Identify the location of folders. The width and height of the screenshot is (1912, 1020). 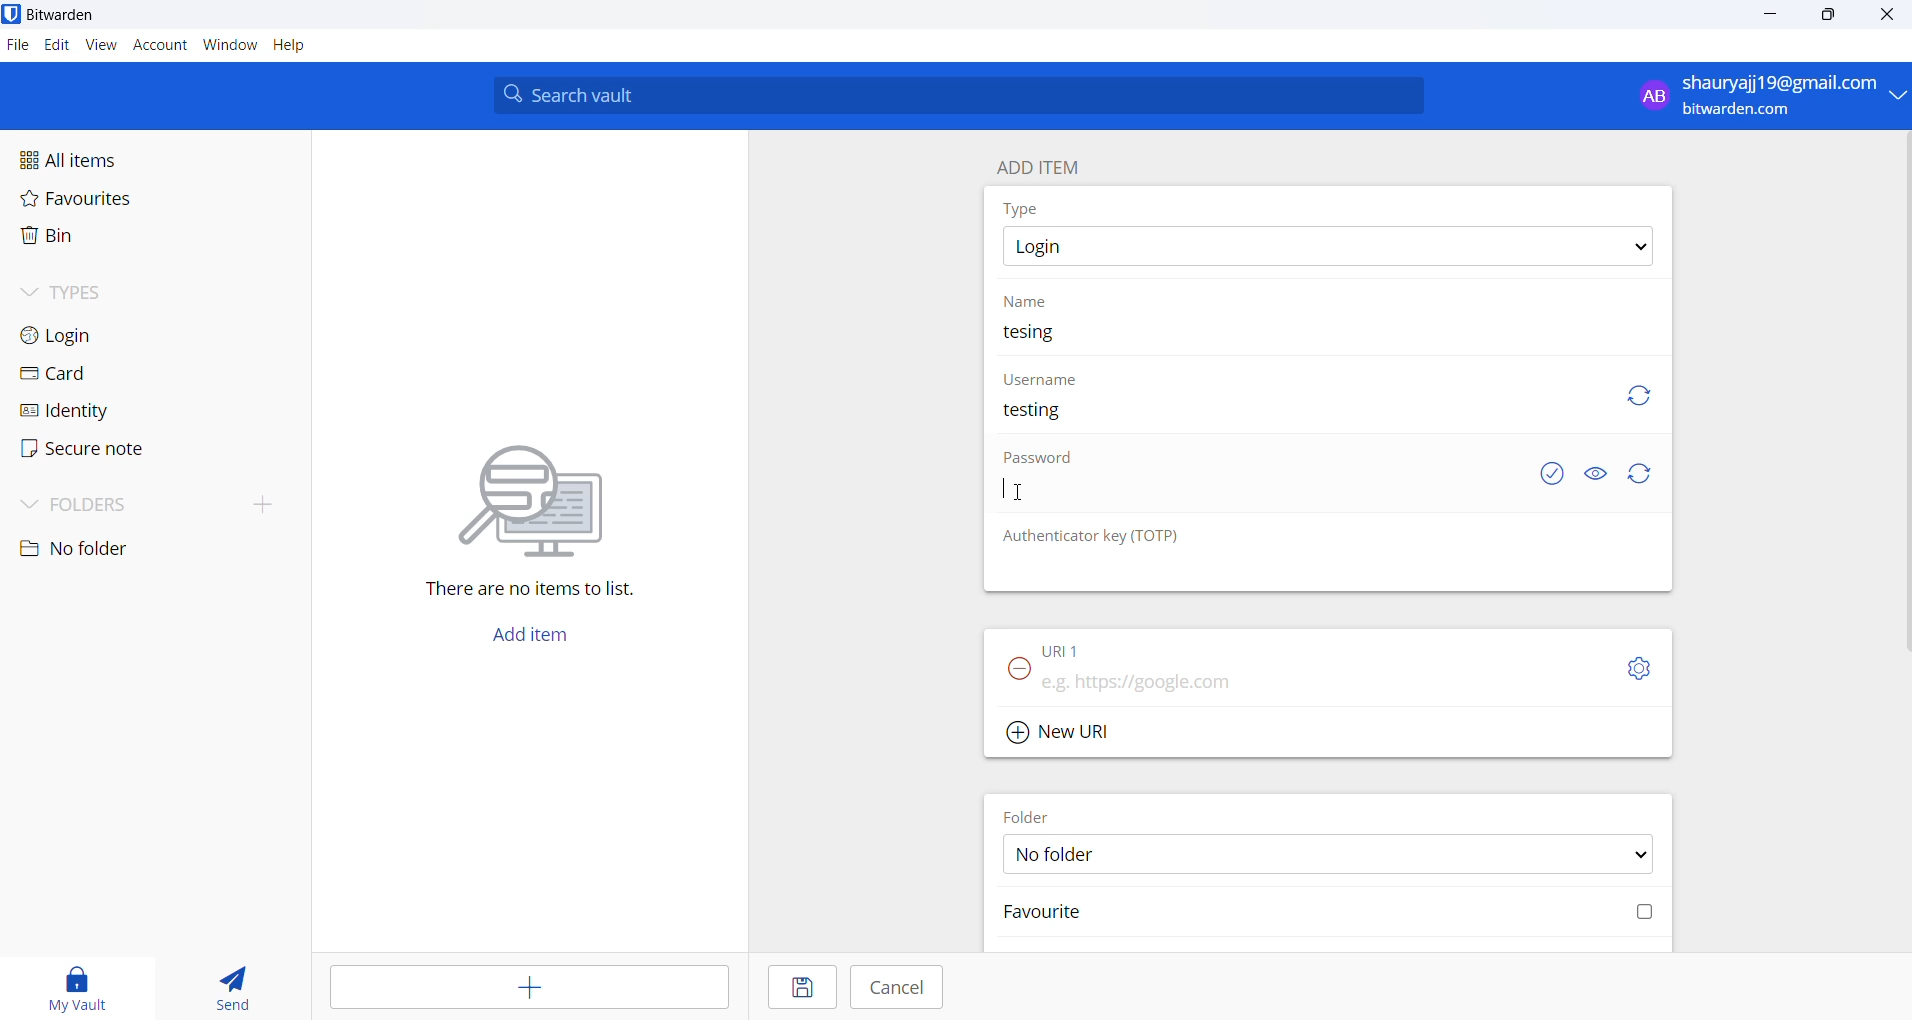
(120, 507).